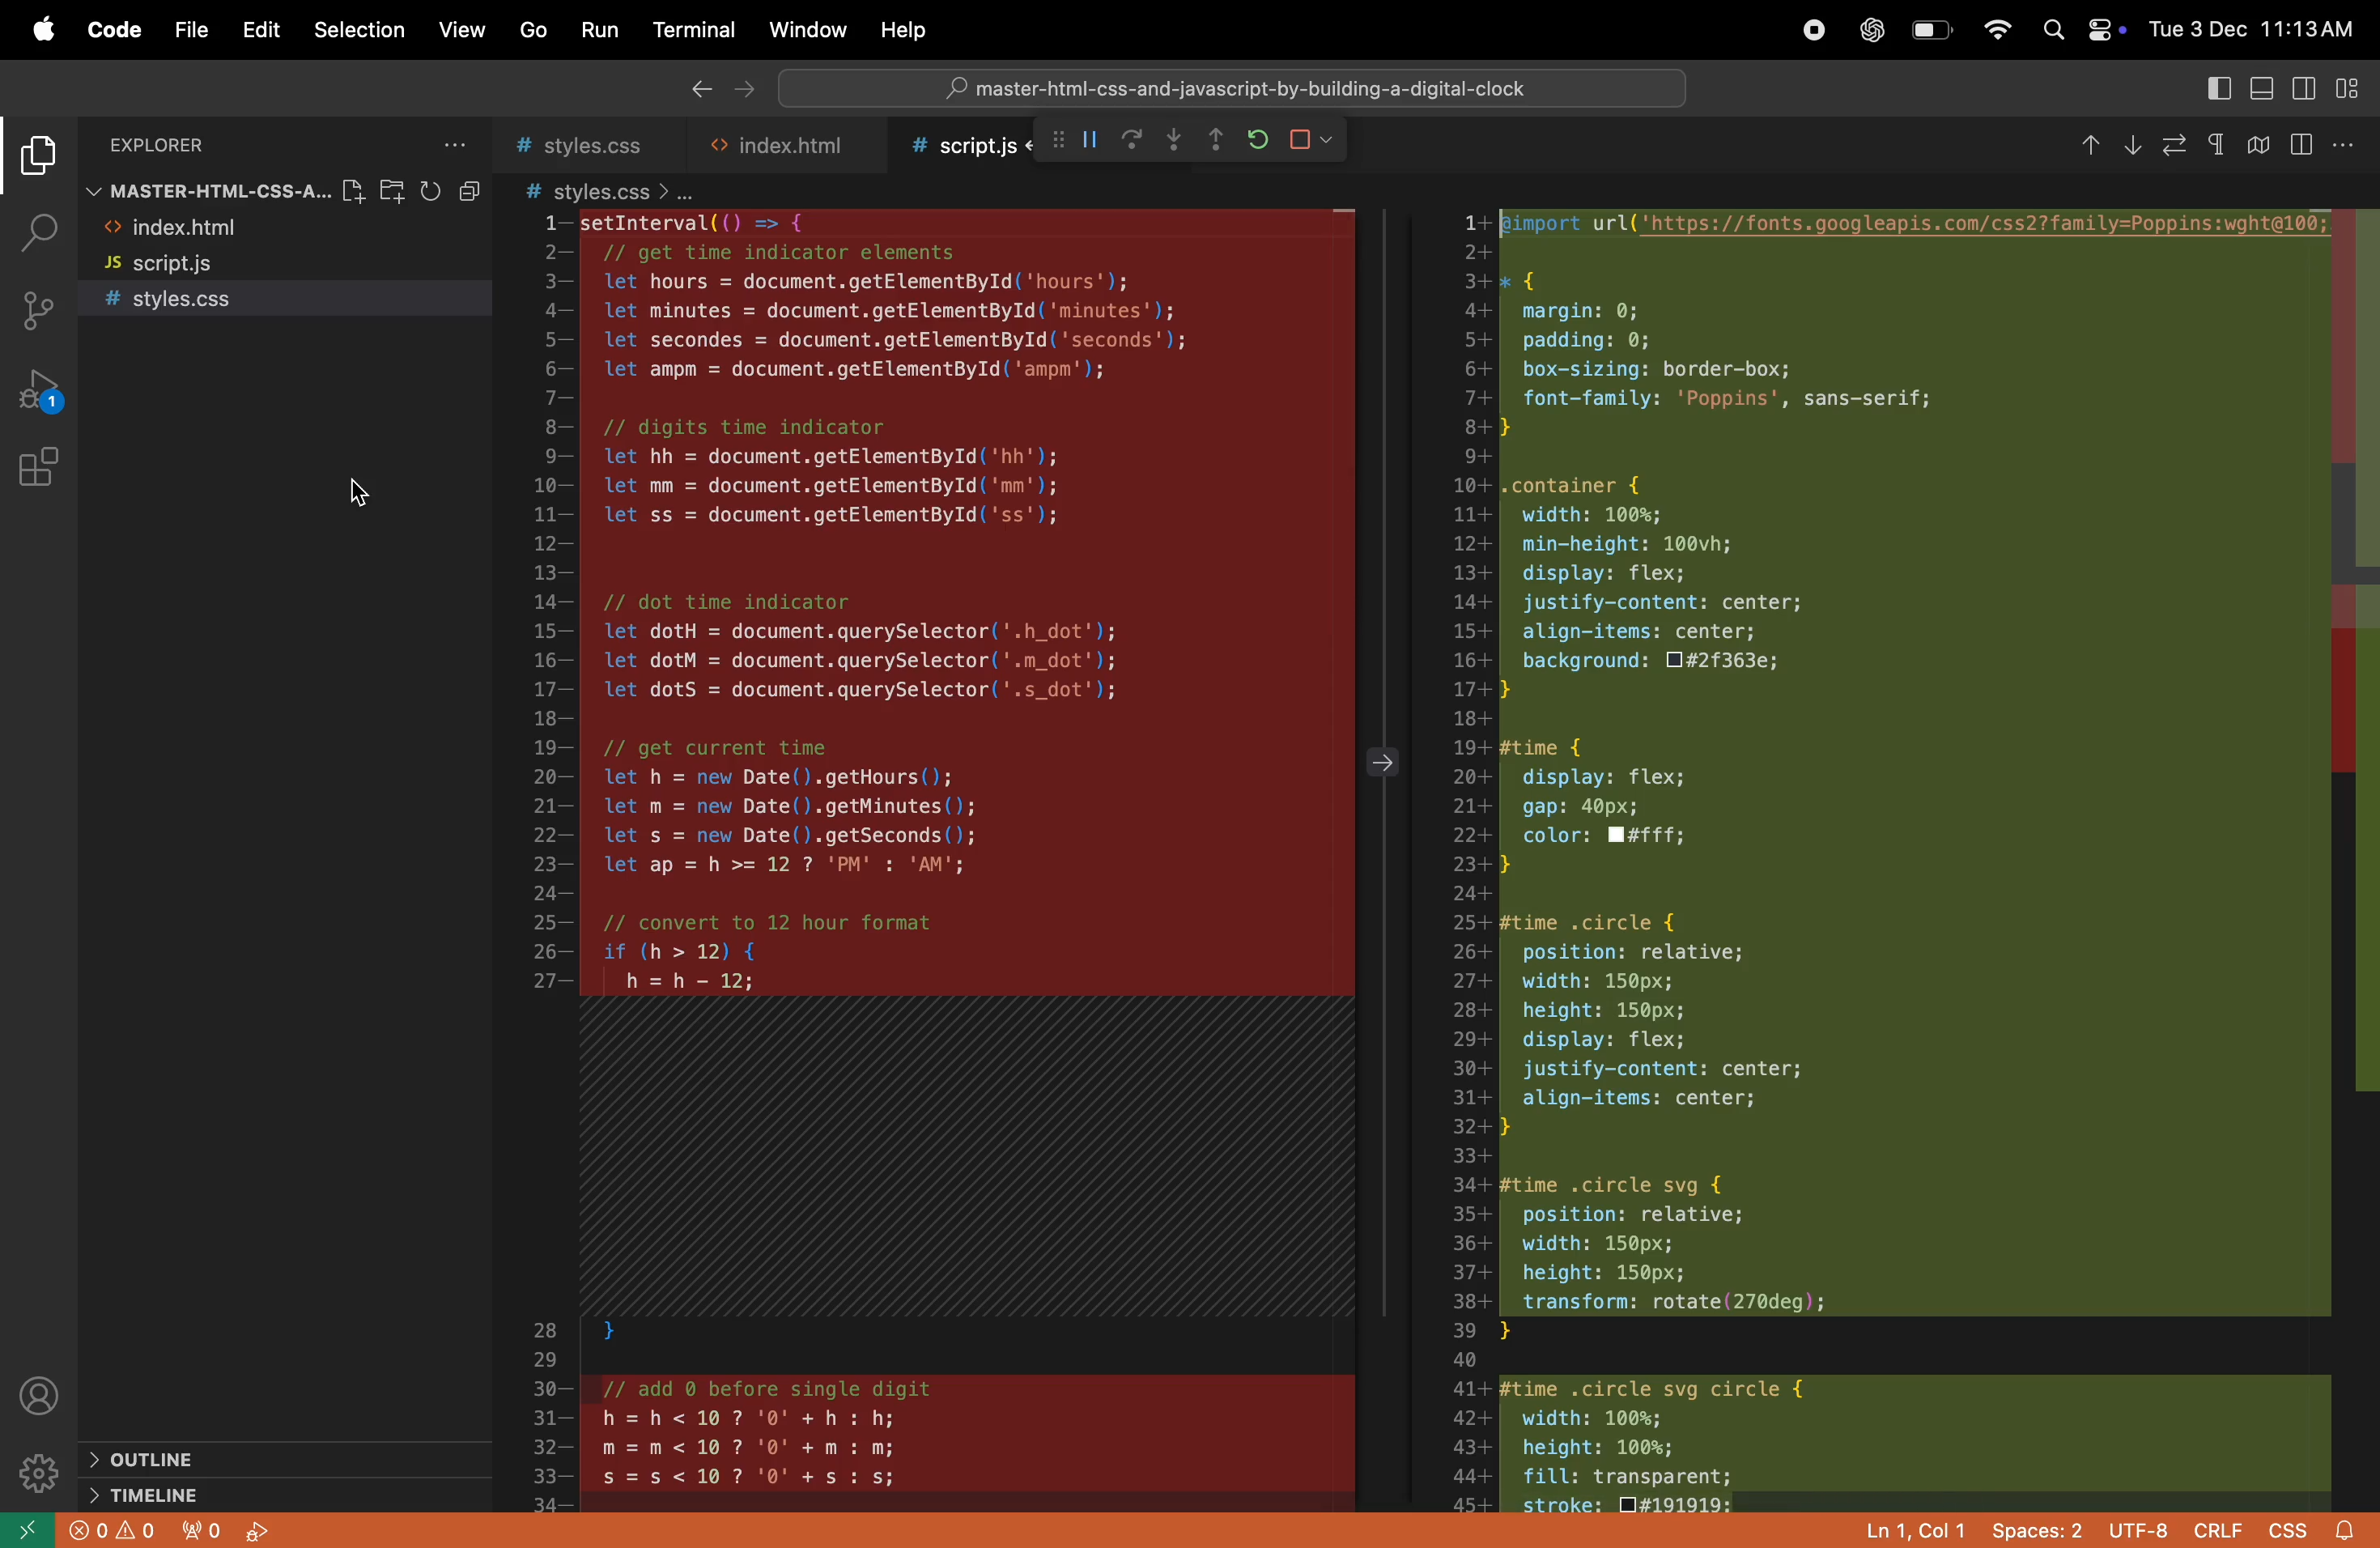  Describe the element at coordinates (197, 191) in the screenshot. I see `master file` at that location.